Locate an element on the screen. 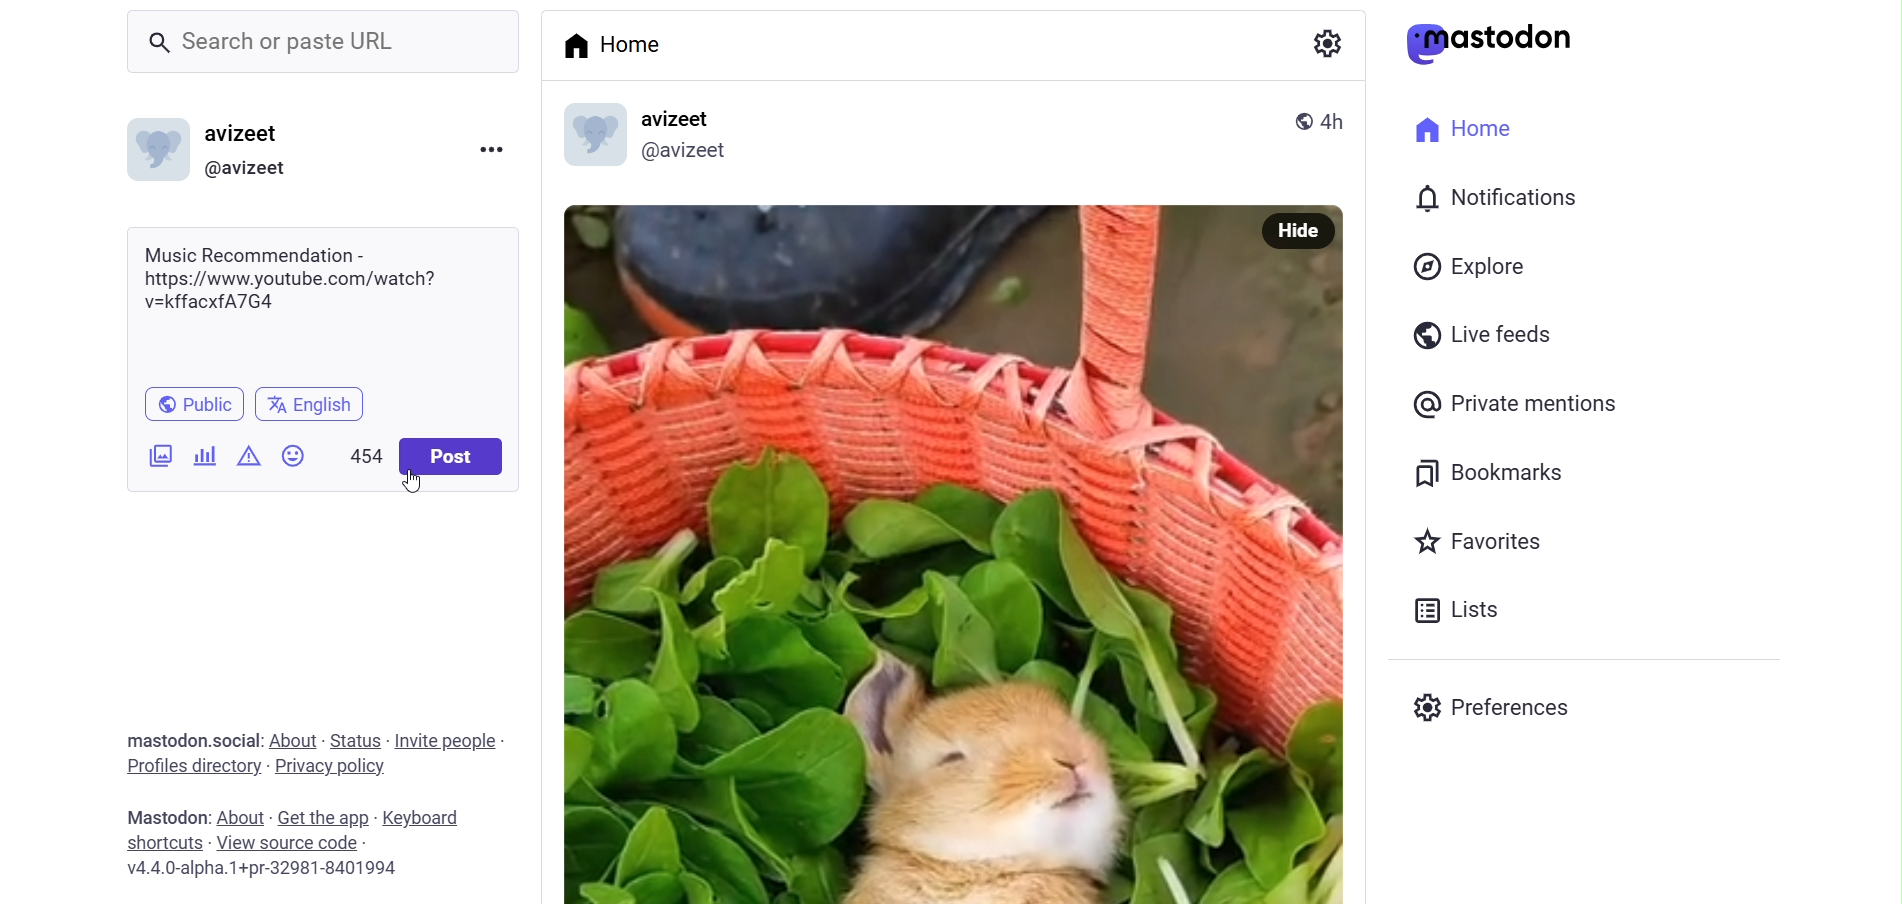 The height and width of the screenshot is (904, 1902). Home is located at coordinates (1468, 128).